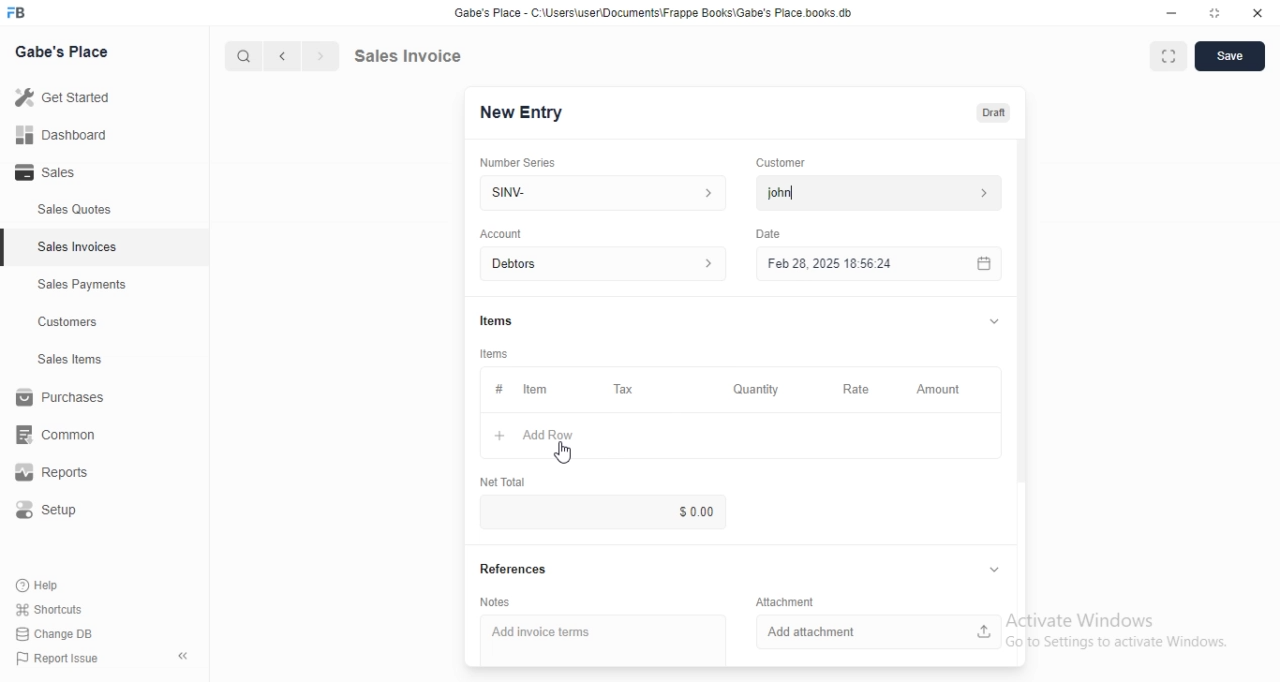 This screenshot has height=682, width=1280. Describe the element at coordinates (940, 390) in the screenshot. I see `‘Amount` at that location.